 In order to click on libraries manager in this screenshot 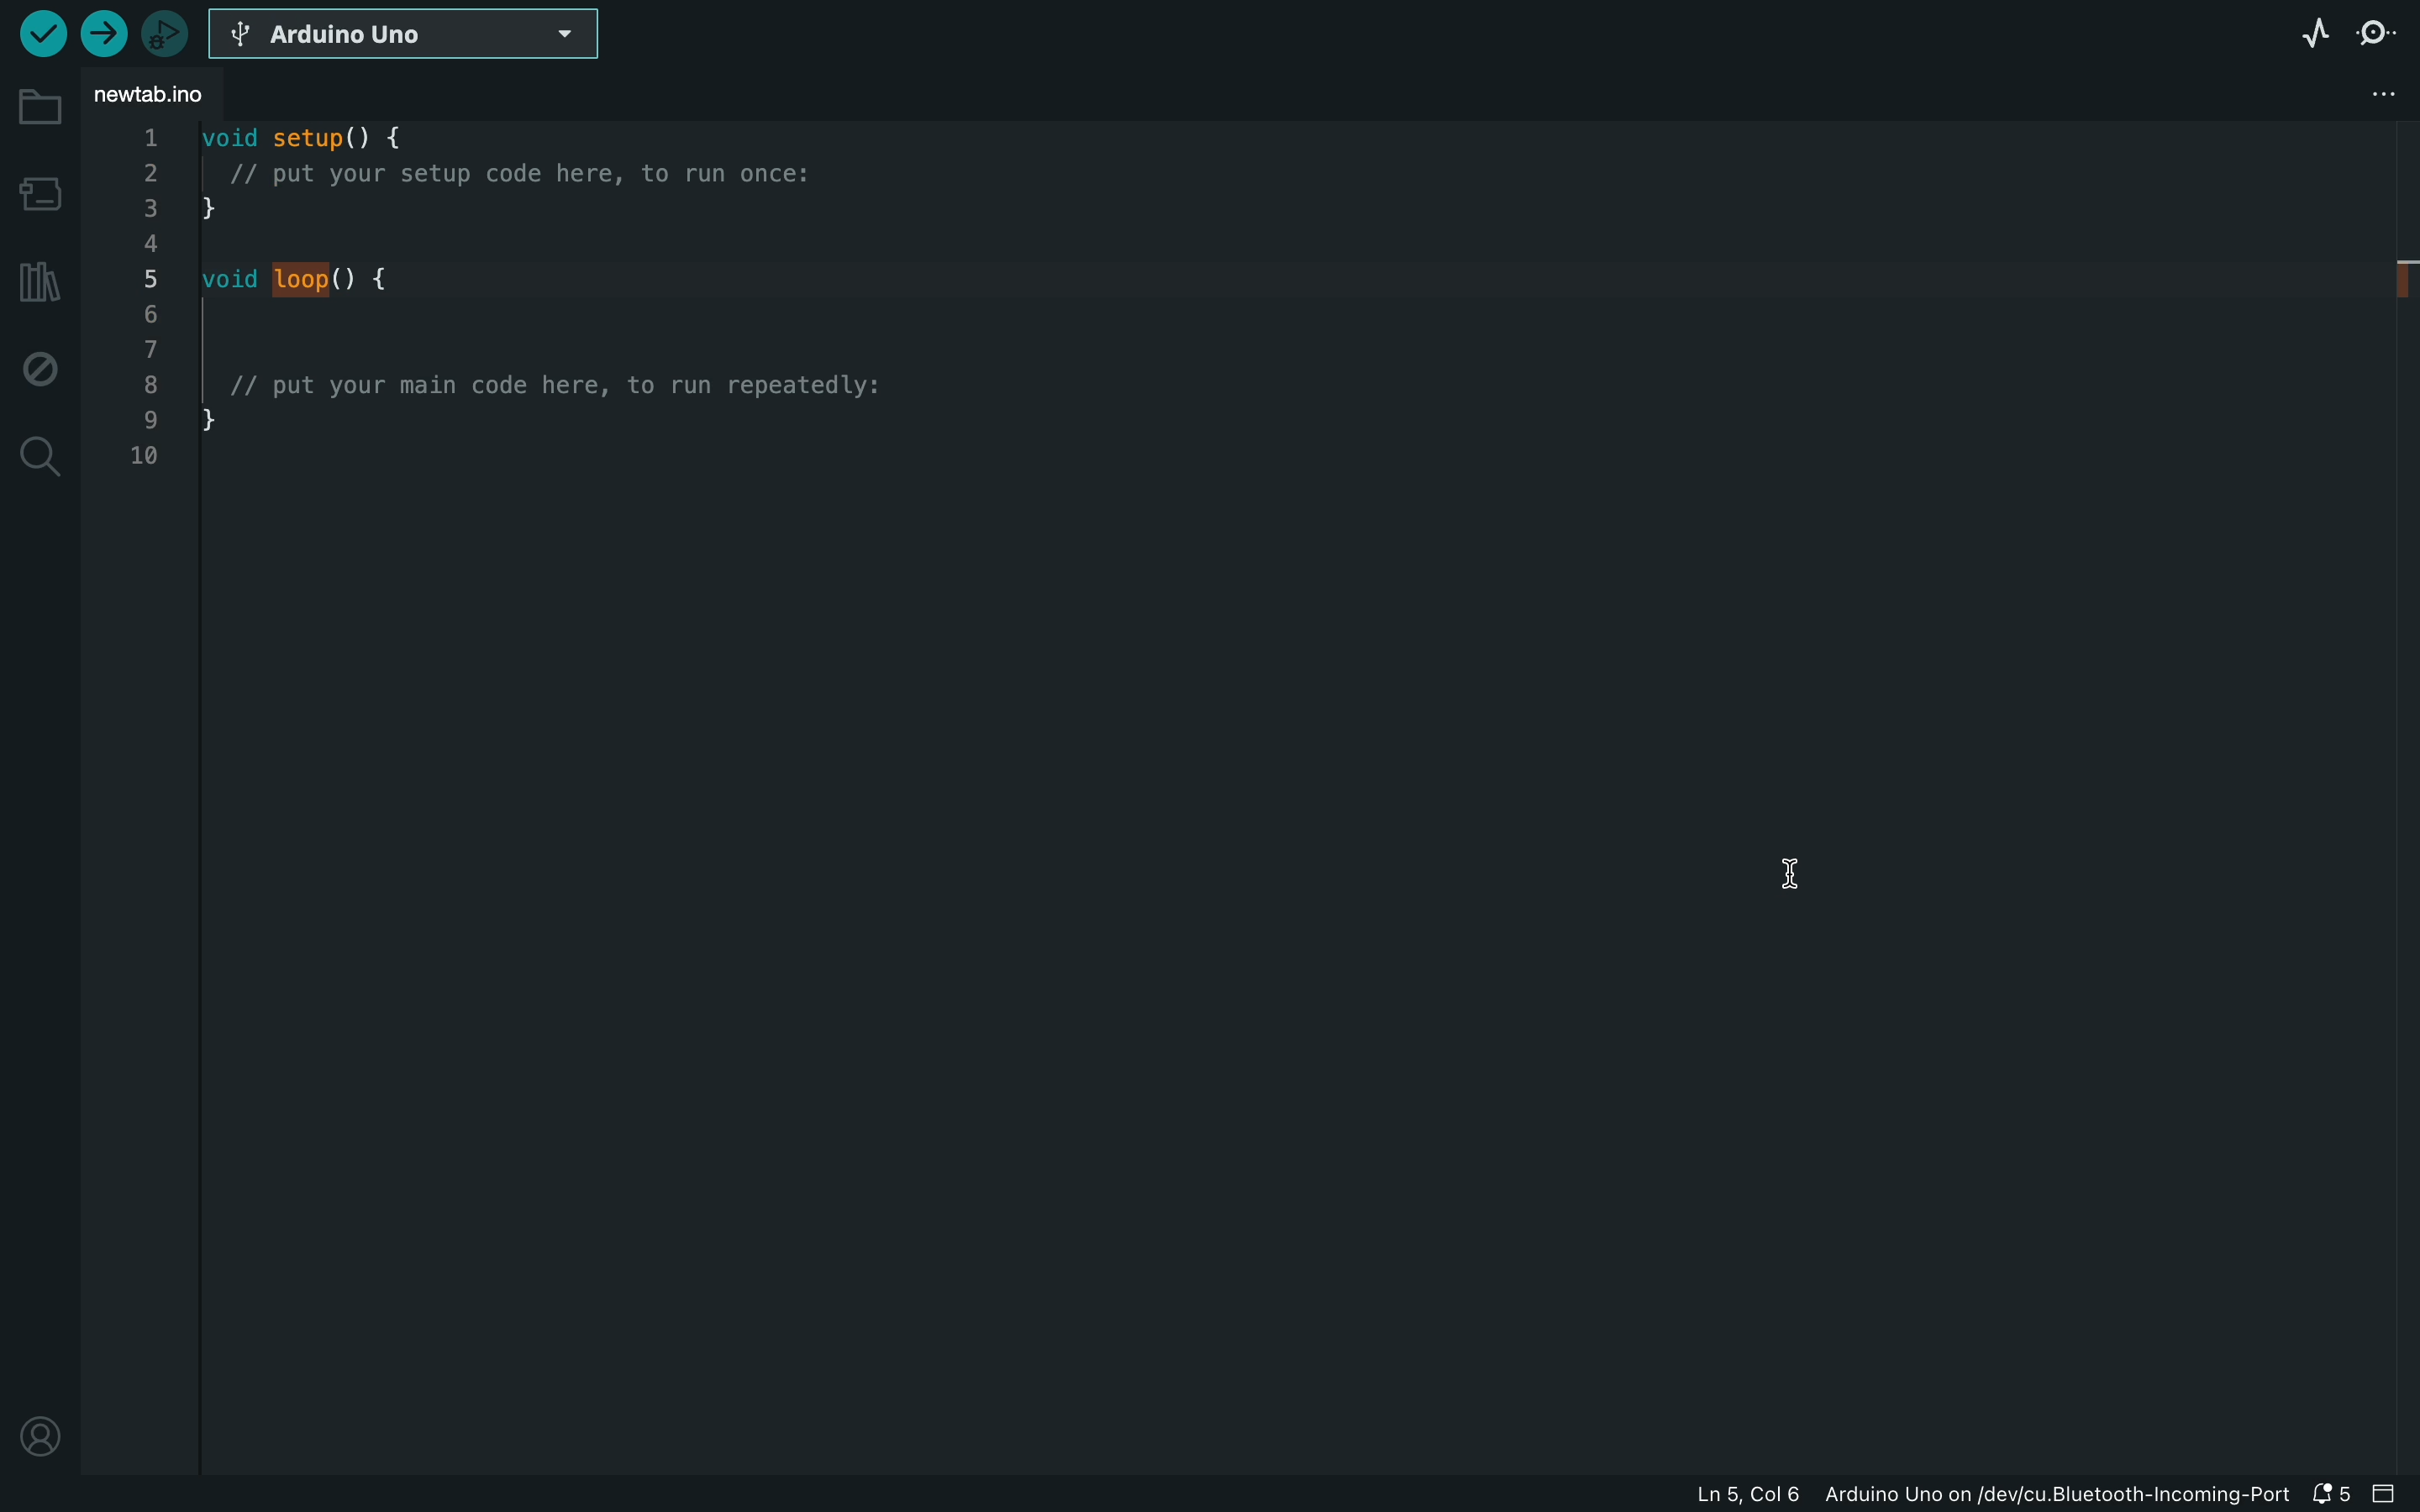, I will do `click(35, 281)`.